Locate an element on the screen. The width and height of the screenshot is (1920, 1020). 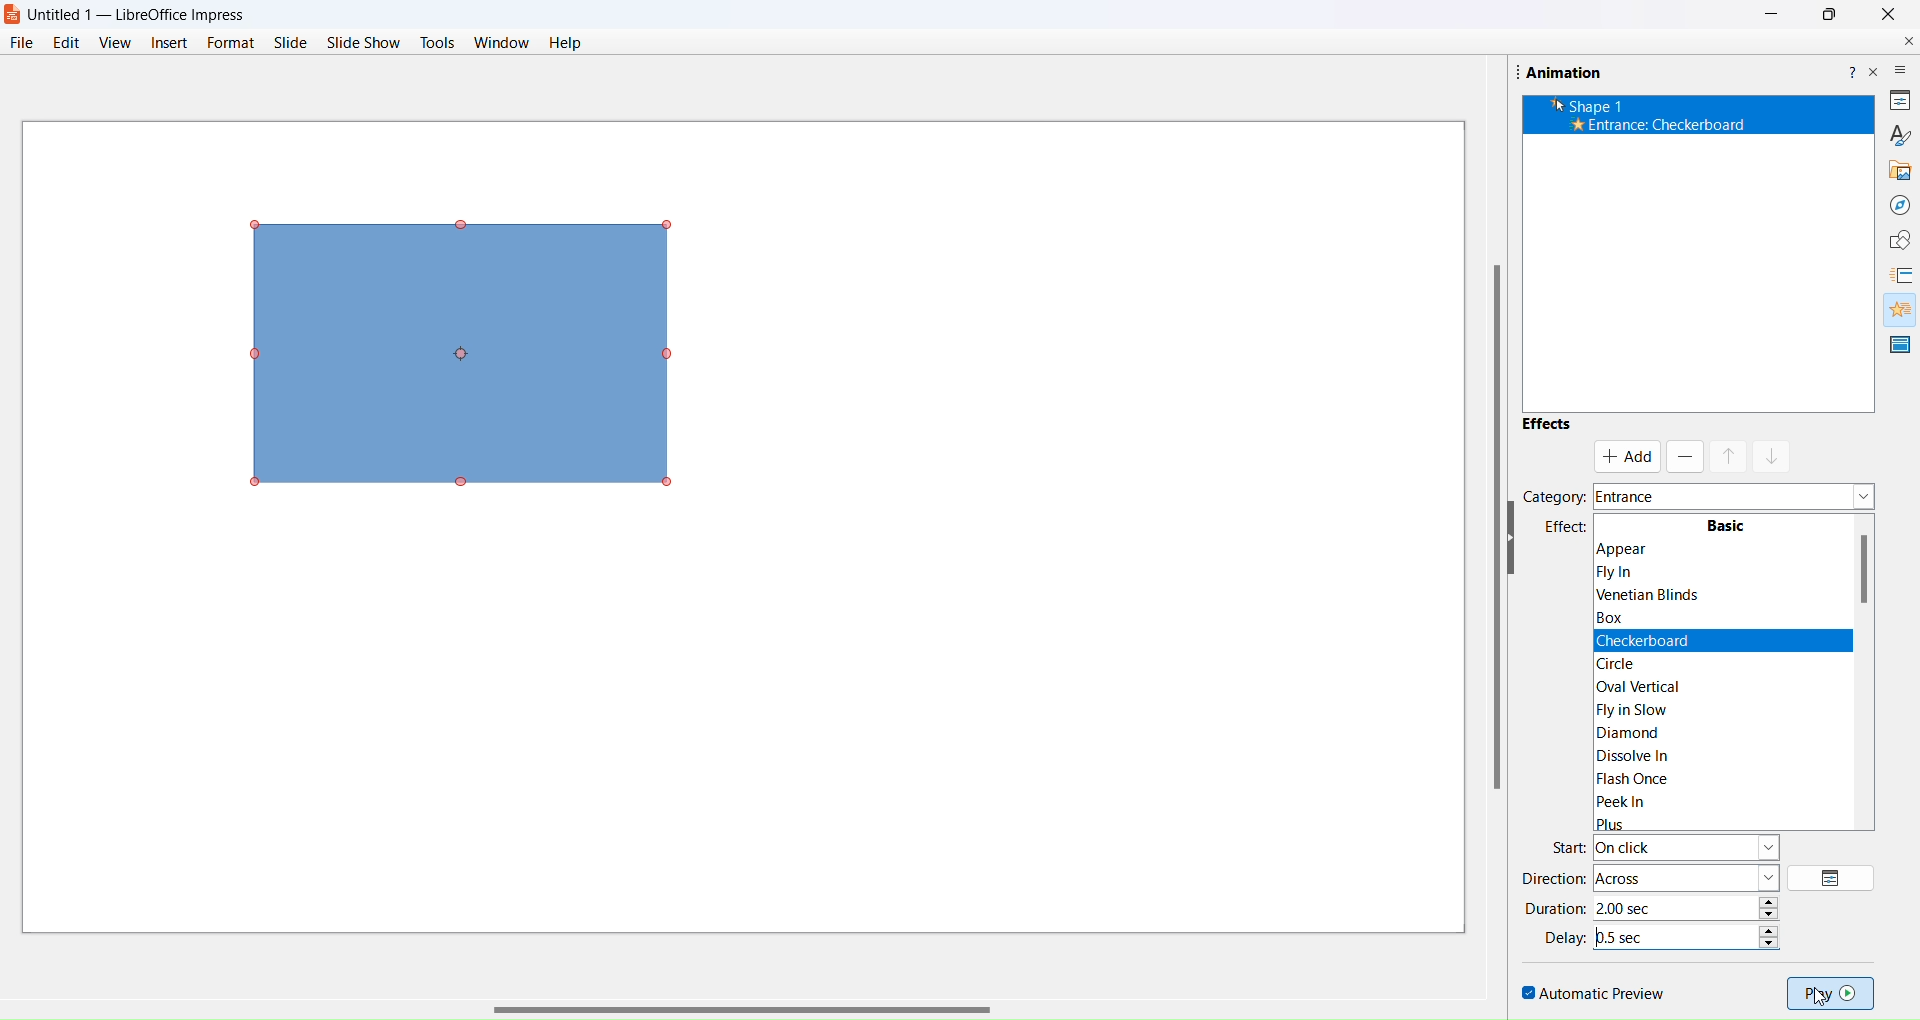
Basic is located at coordinates (1725, 528).